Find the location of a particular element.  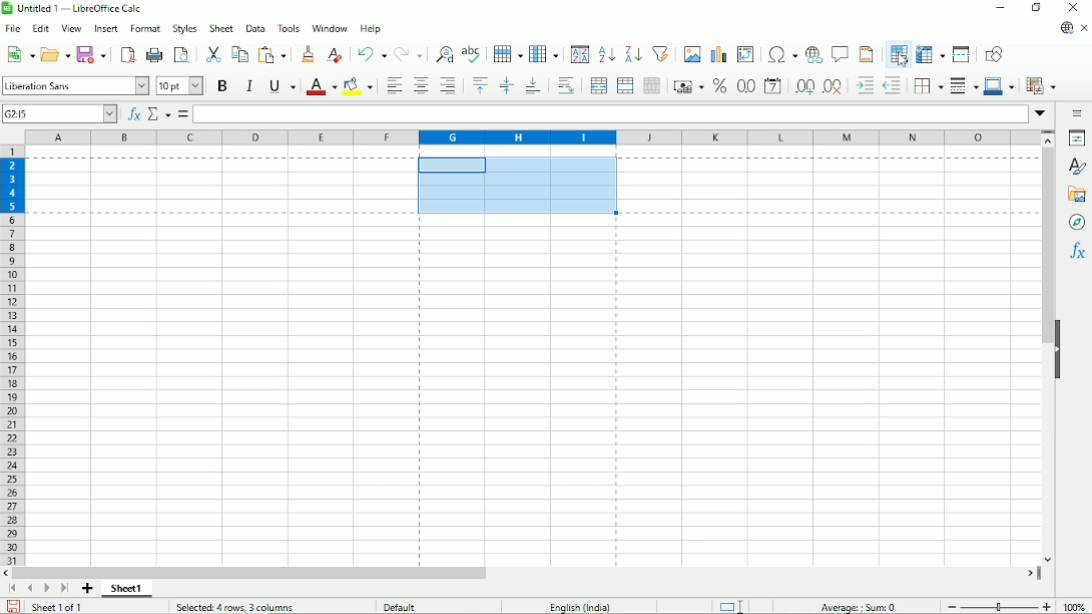

Scroll to last sheet is located at coordinates (64, 589).